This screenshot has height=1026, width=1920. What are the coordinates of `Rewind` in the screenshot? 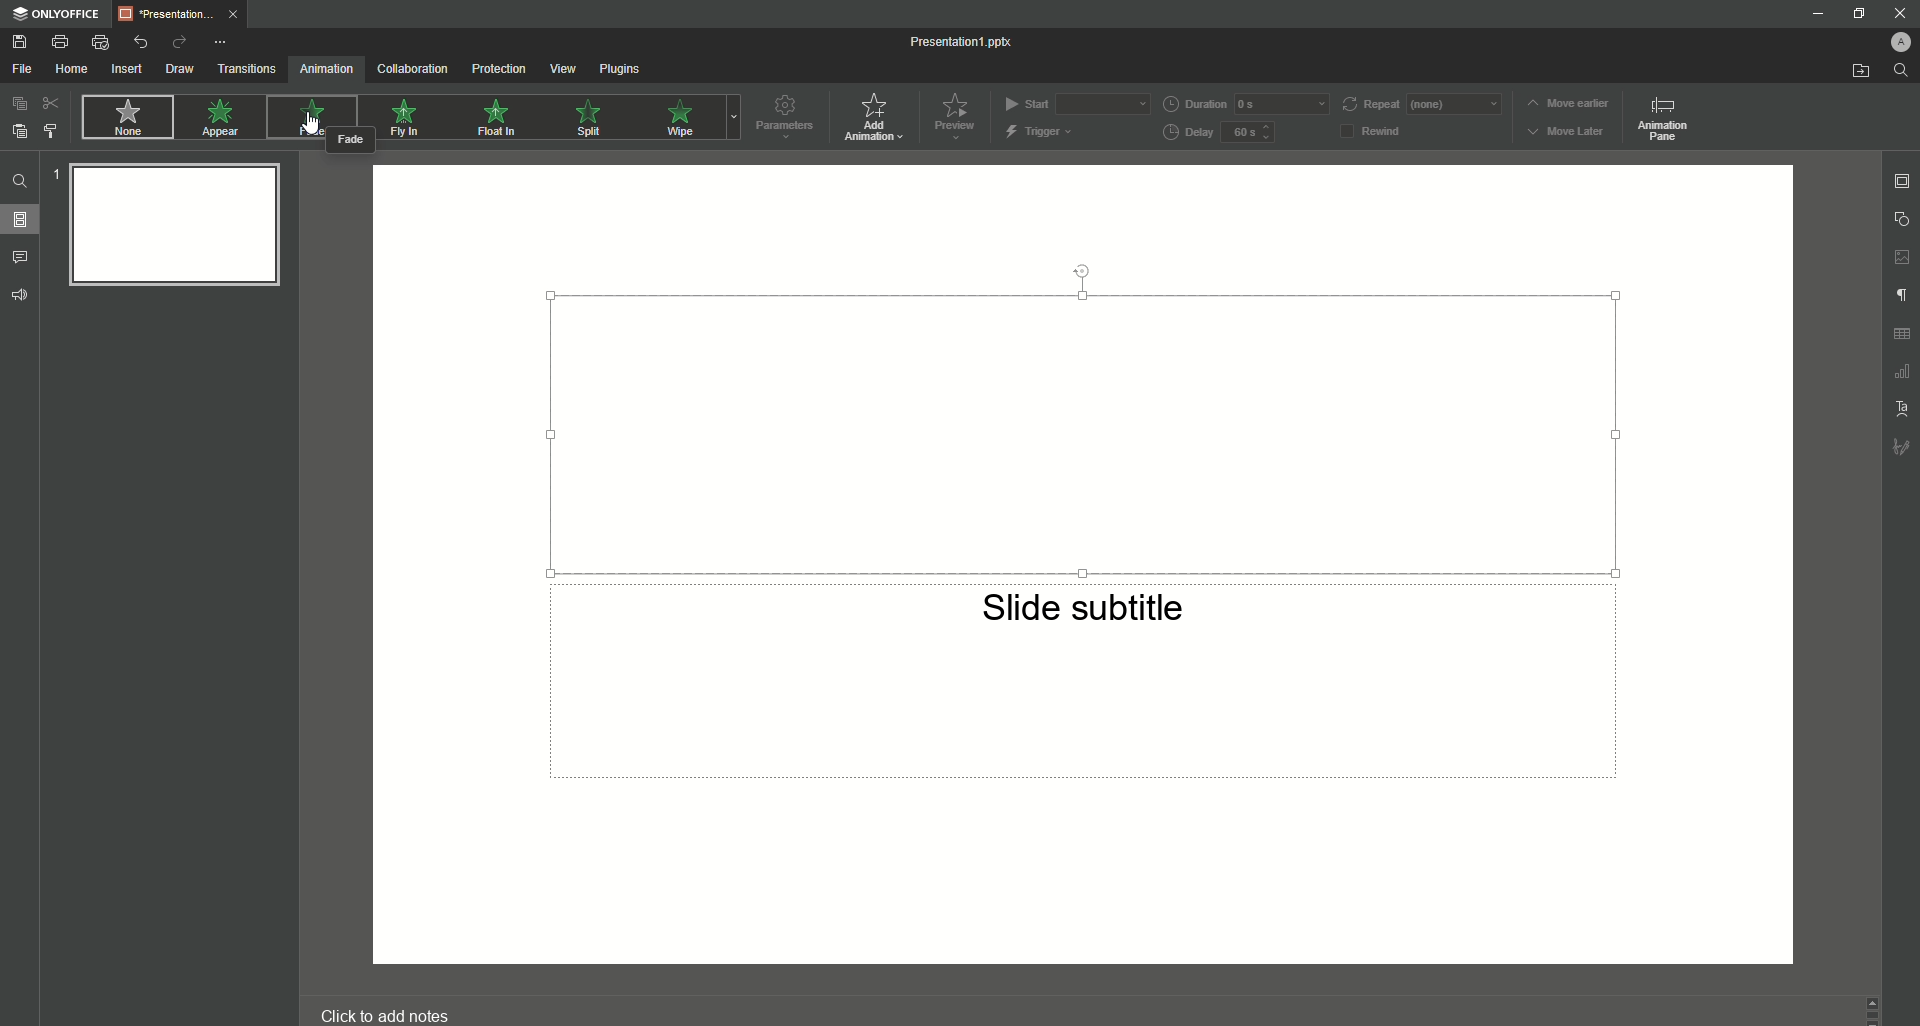 It's located at (1387, 130).